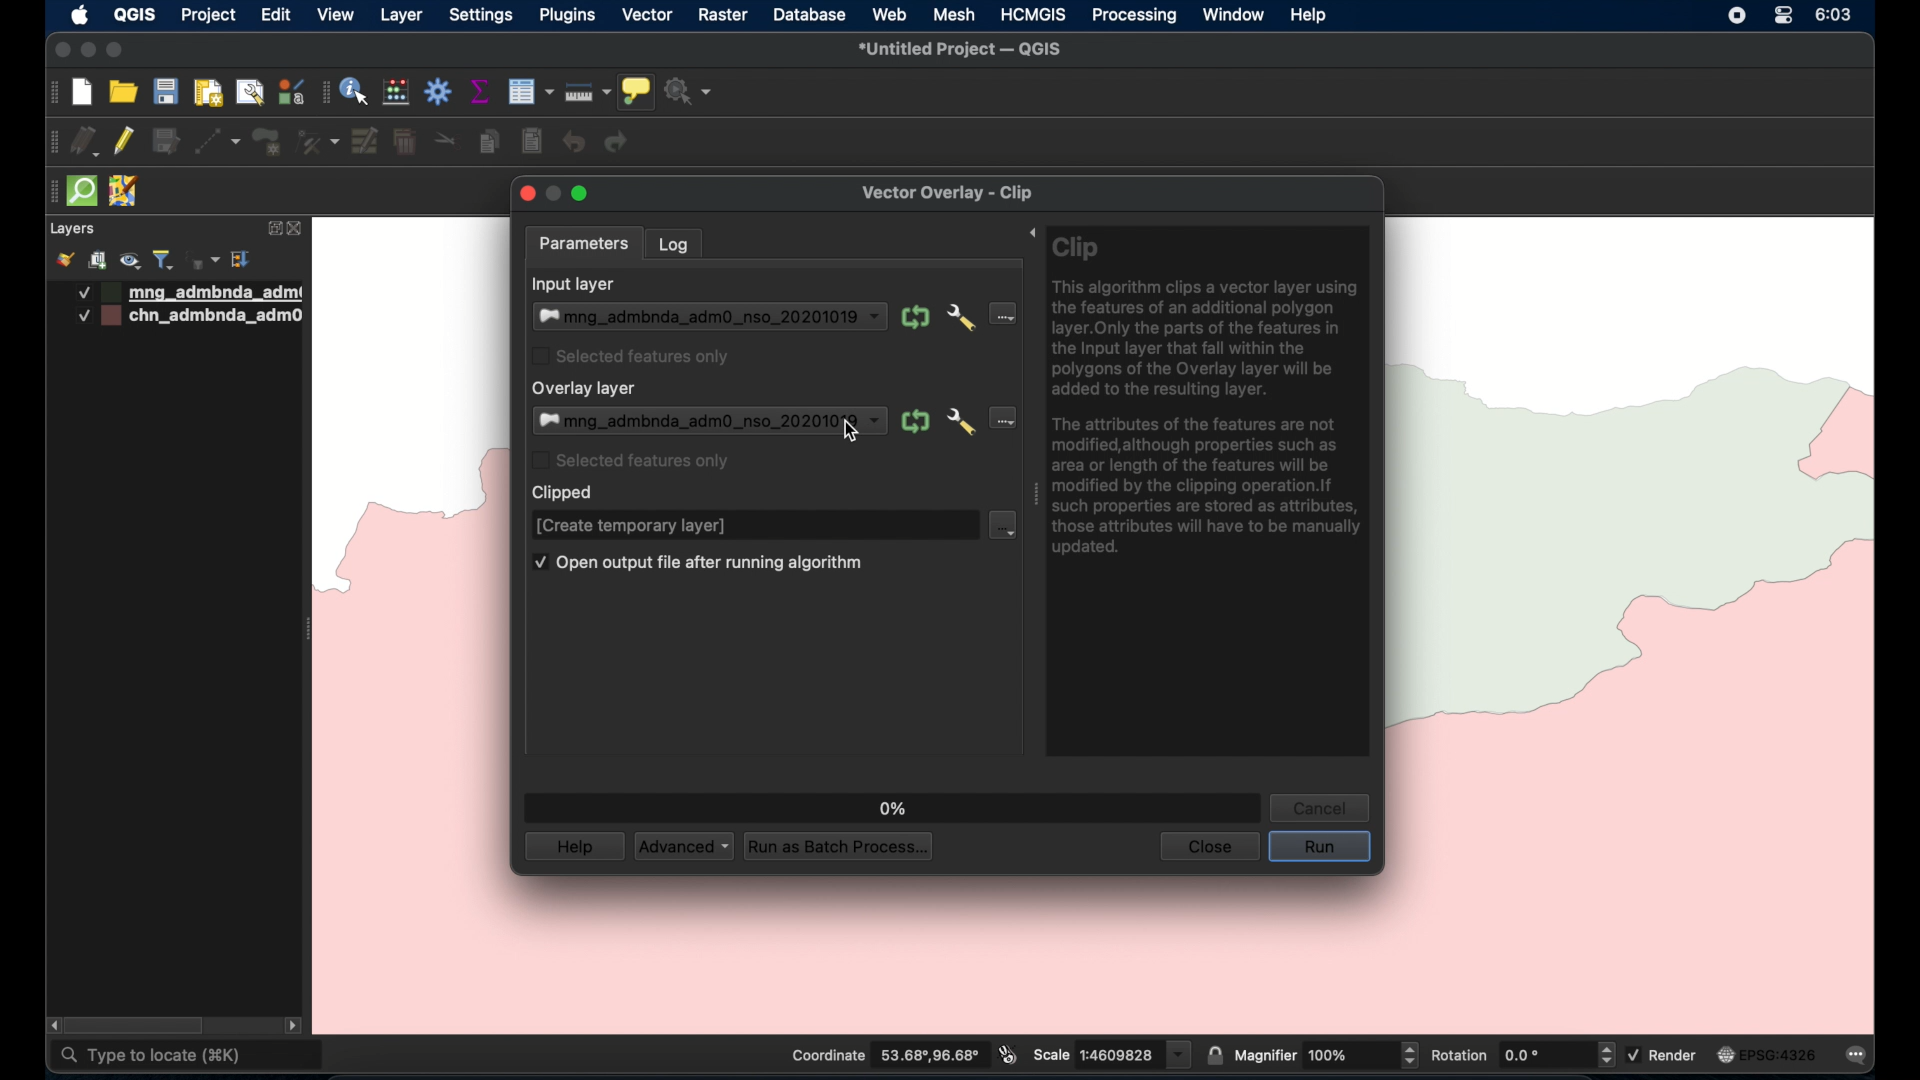 The image size is (1920, 1080). Describe the element at coordinates (1003, 526) in the screenshot. I see `clipped dropdown menu` at that location.